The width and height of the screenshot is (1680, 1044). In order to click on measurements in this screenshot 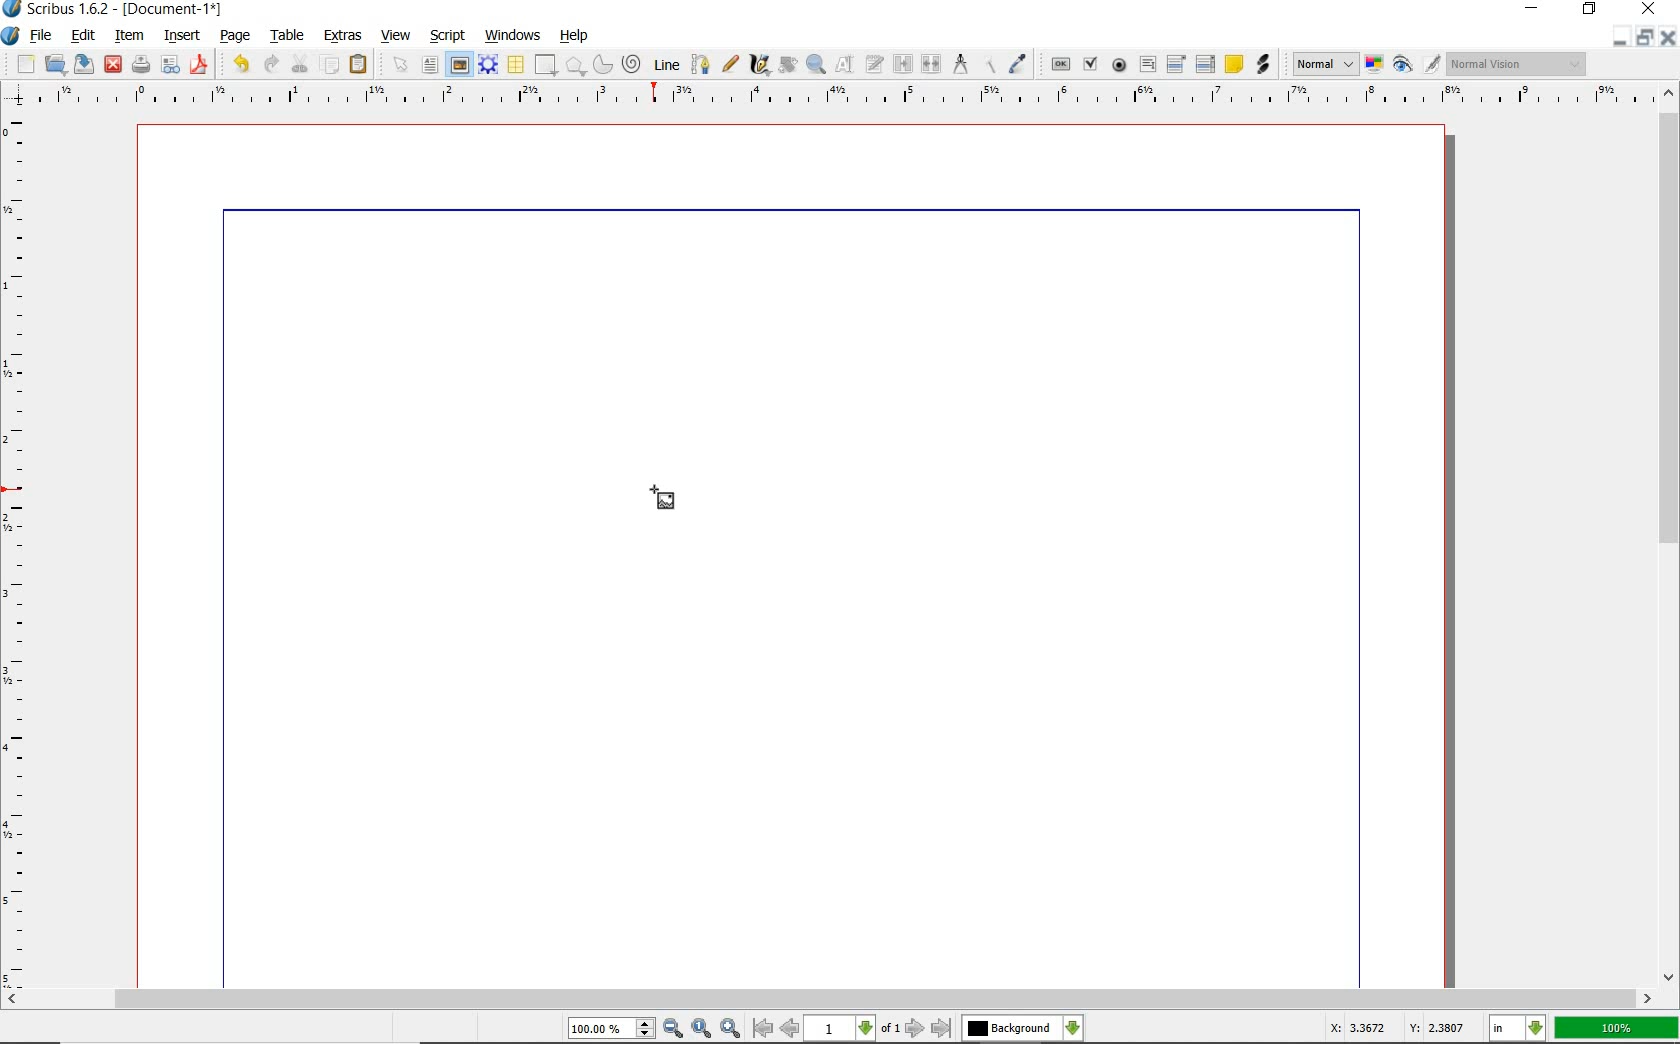, I will do `click(961, 63)`.